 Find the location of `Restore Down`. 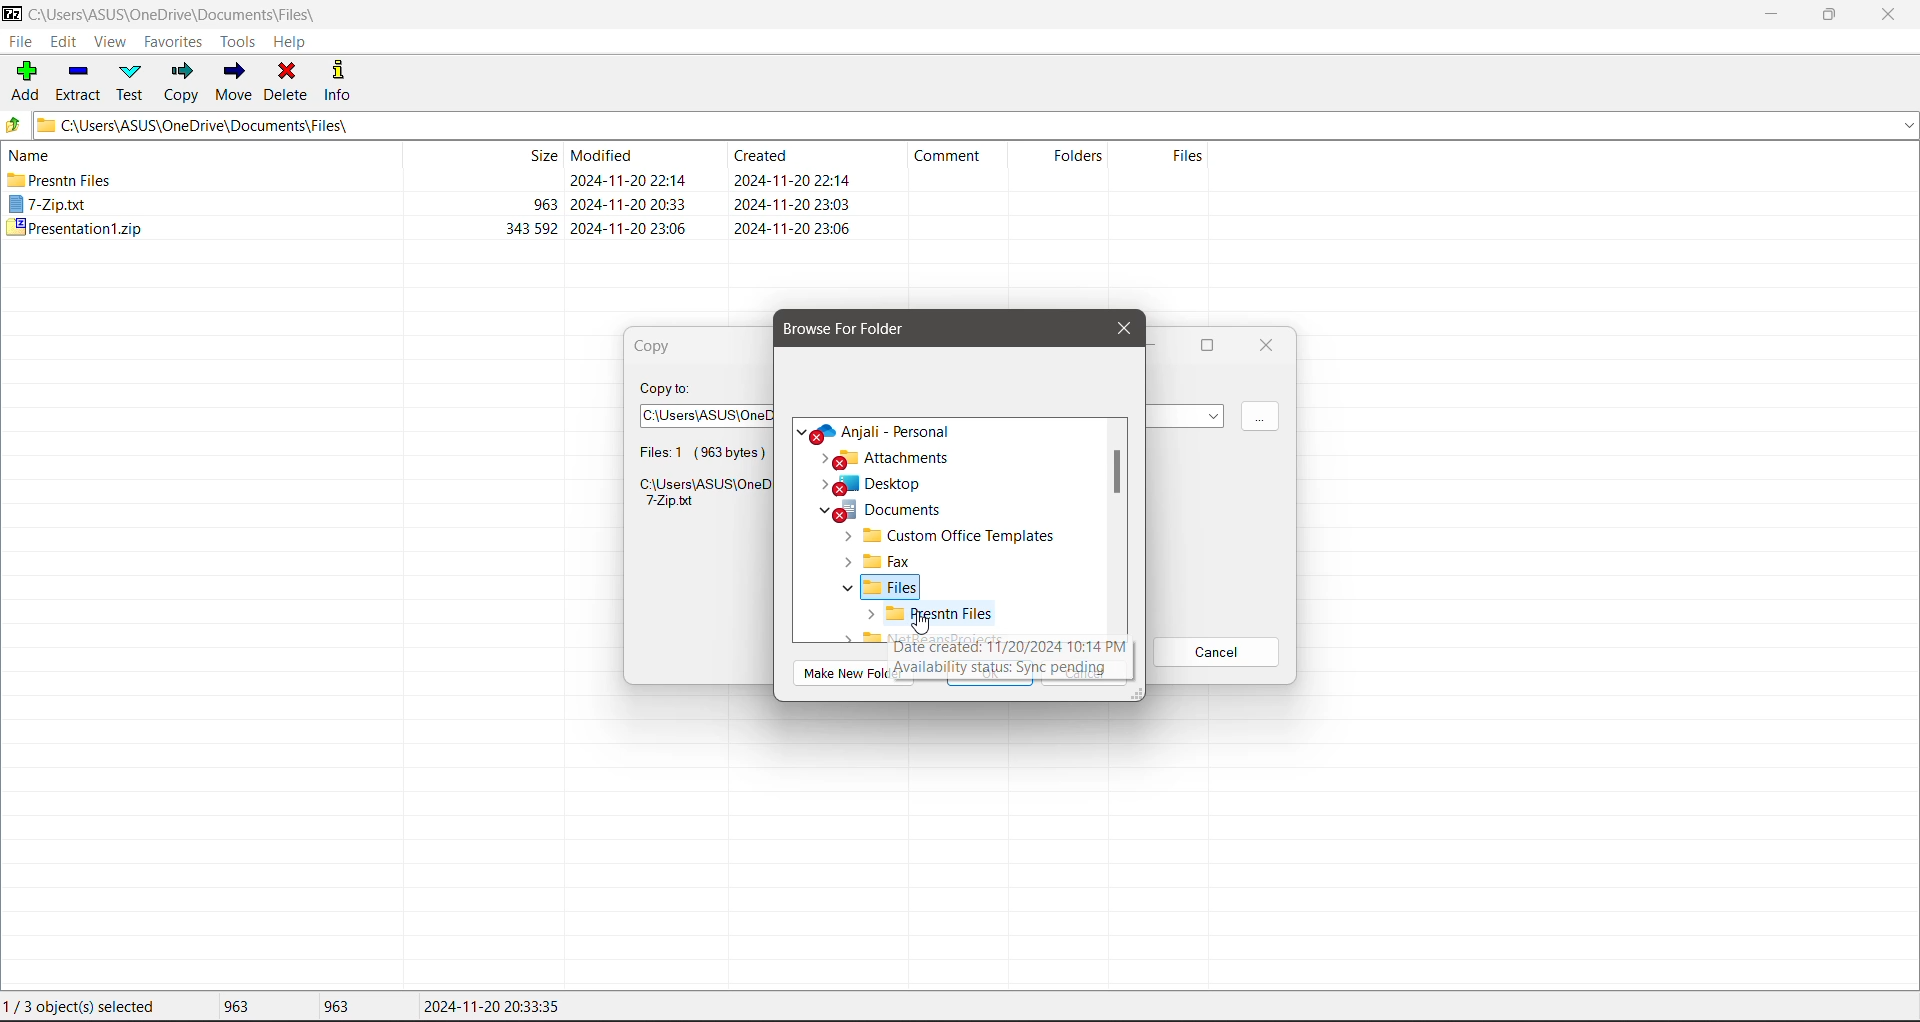

Restore Down is located at coordinates (1831, 15).